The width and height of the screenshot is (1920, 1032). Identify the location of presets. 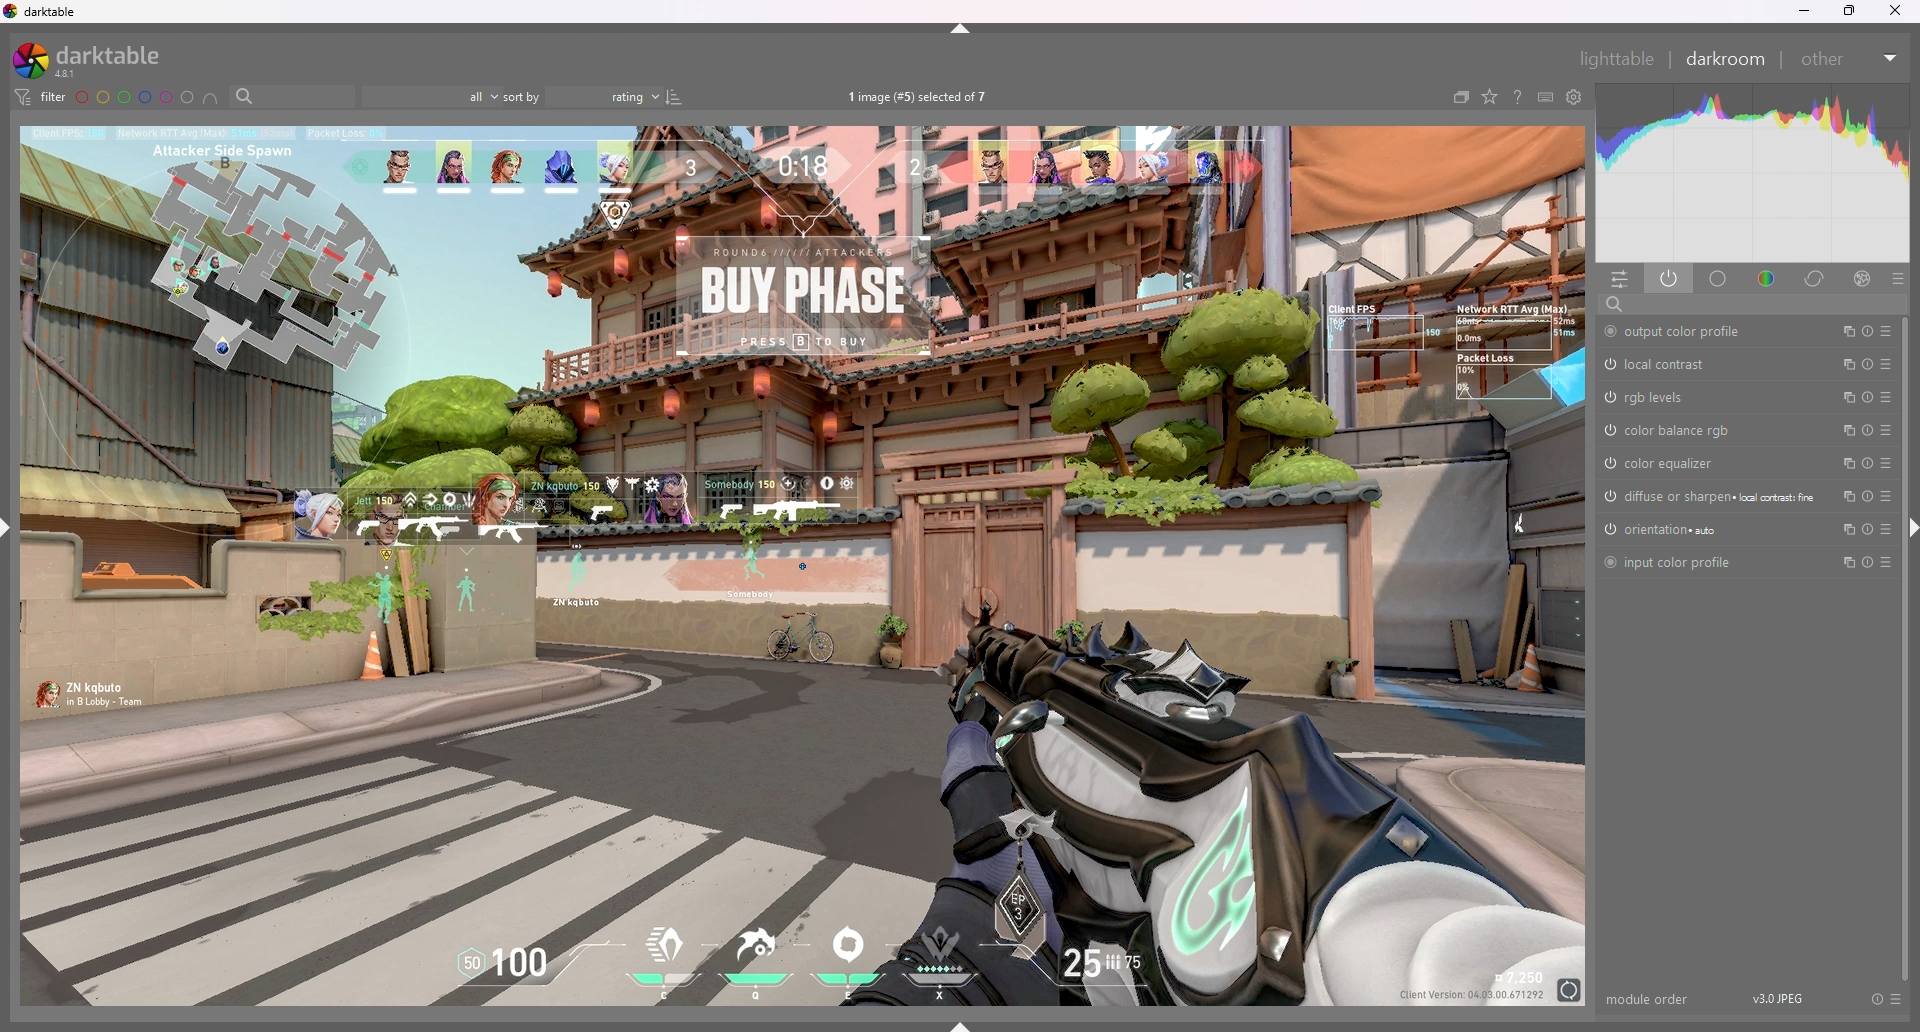
(1887, 561).